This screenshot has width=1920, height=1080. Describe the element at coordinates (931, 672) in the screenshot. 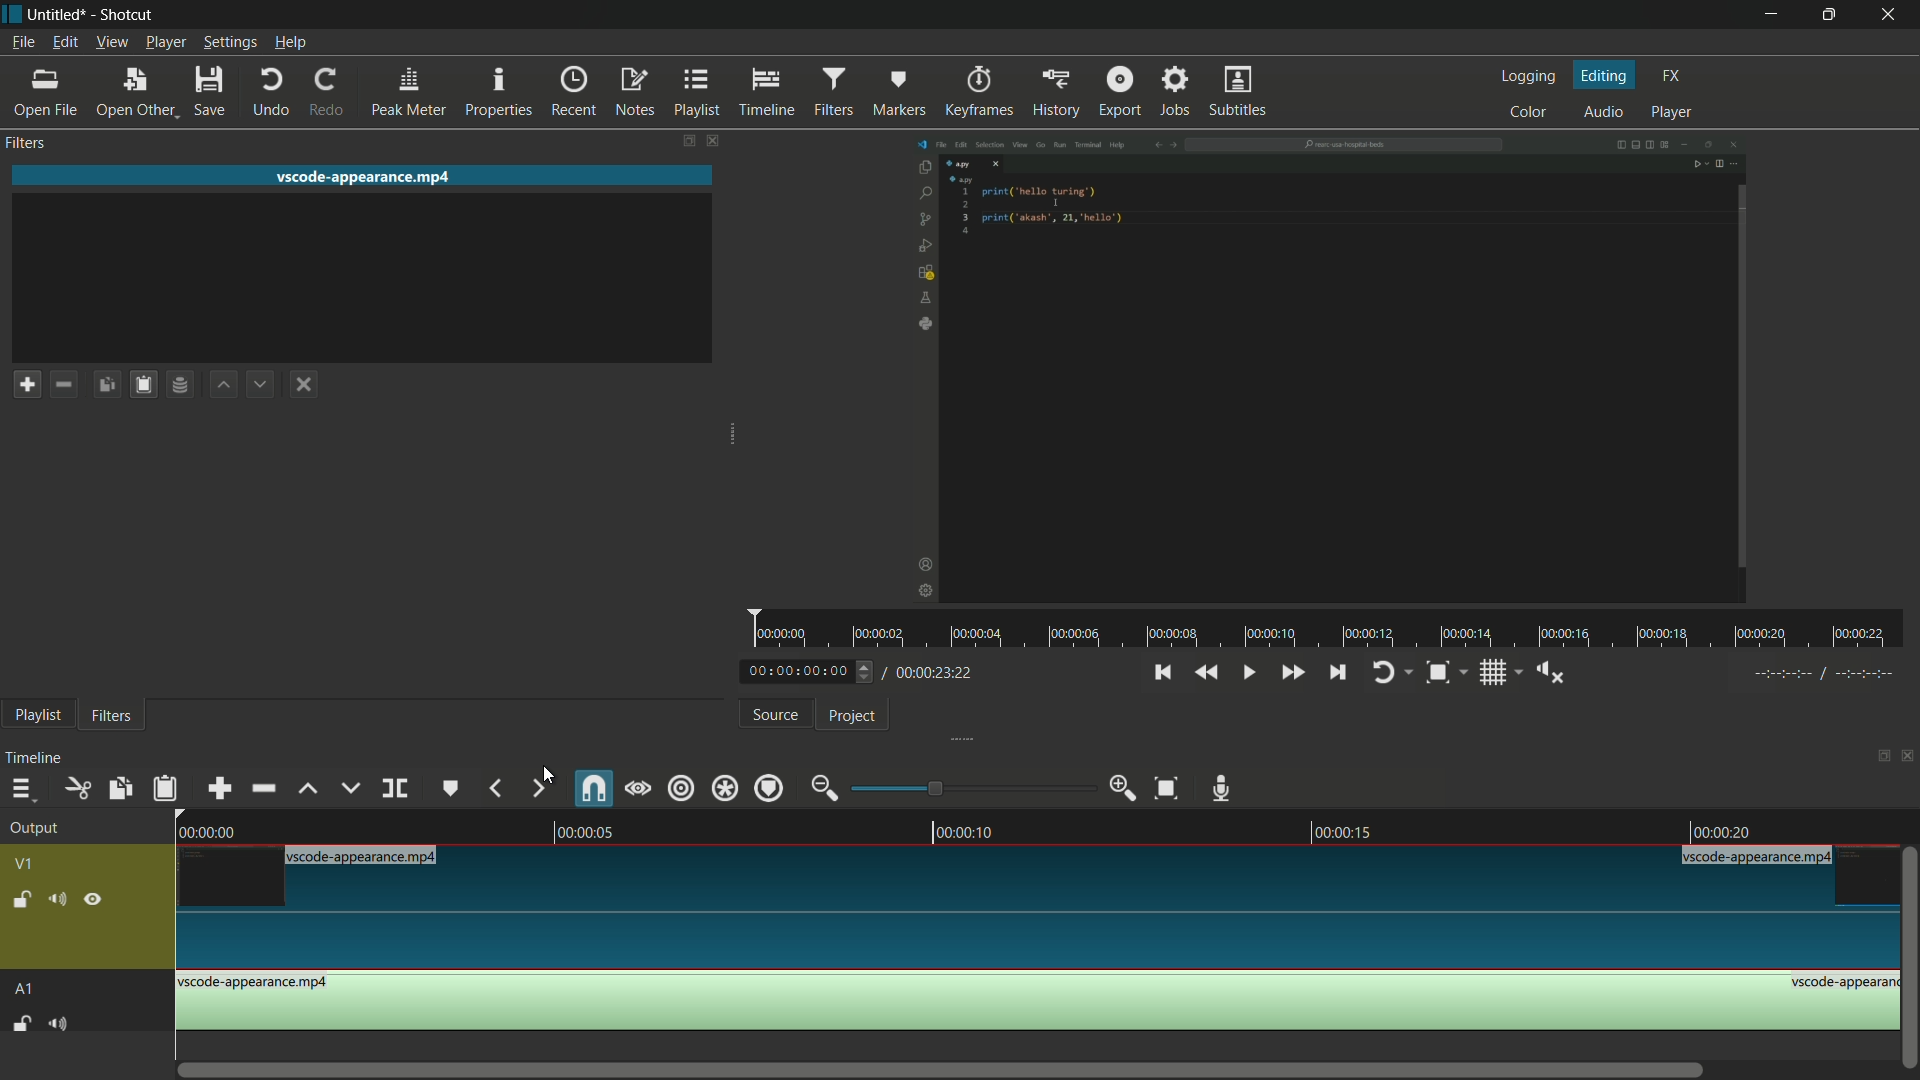

I see `total time` at that location.